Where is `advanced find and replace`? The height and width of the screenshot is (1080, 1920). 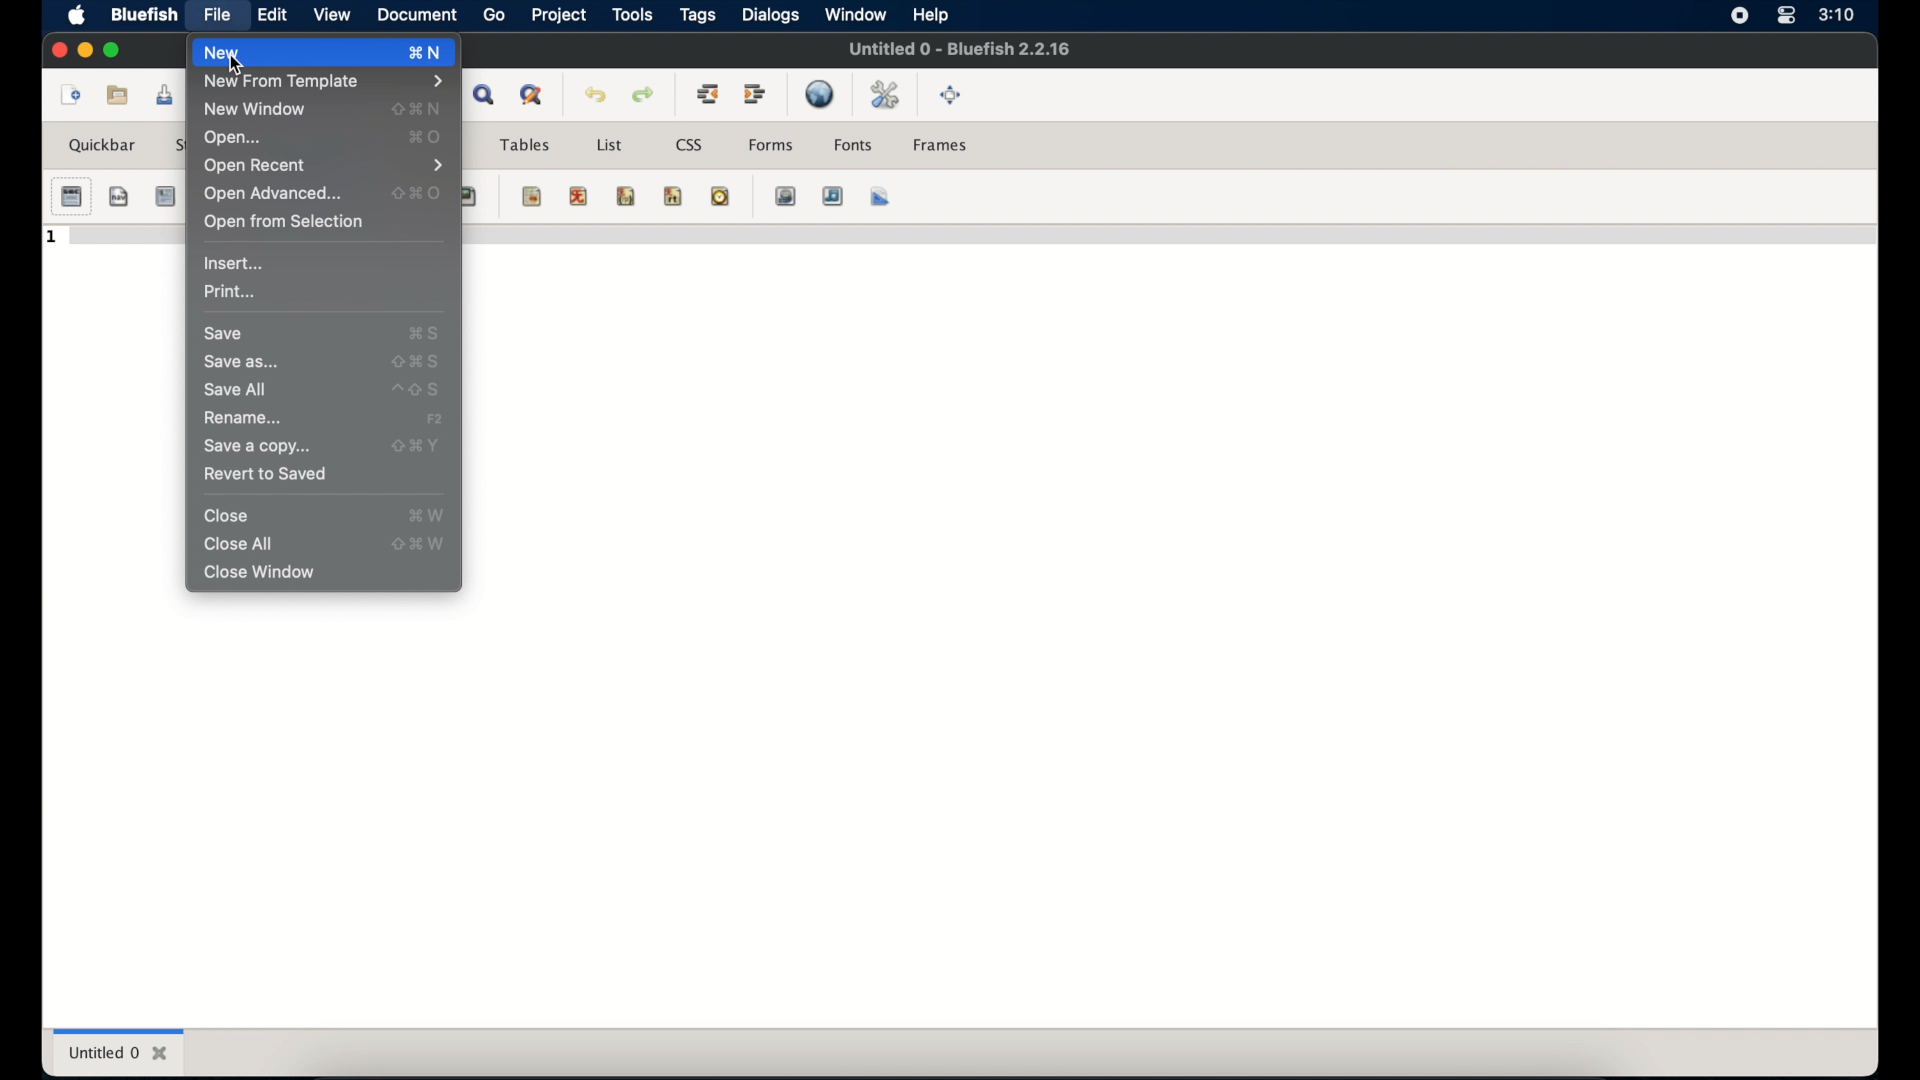 advanced find and replace is located at coordinates (533, 96).